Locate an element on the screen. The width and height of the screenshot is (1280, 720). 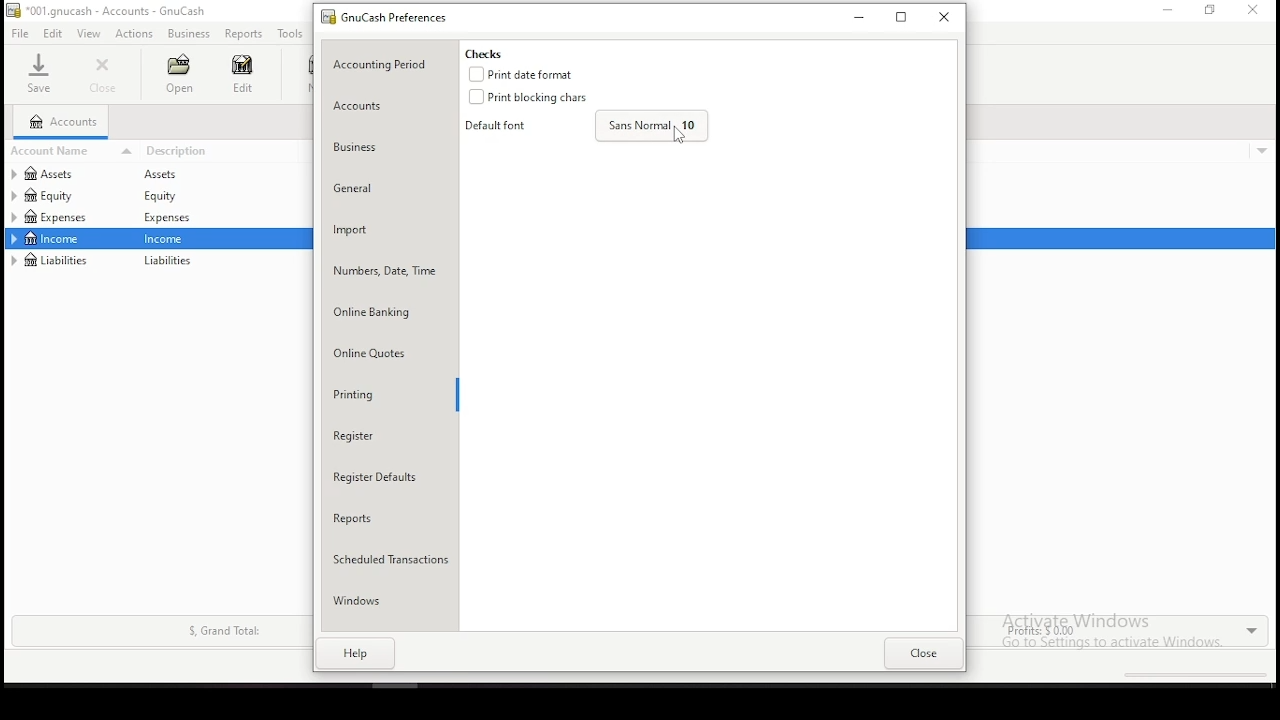
S, Grand Total is located at coordinates (222, 631).